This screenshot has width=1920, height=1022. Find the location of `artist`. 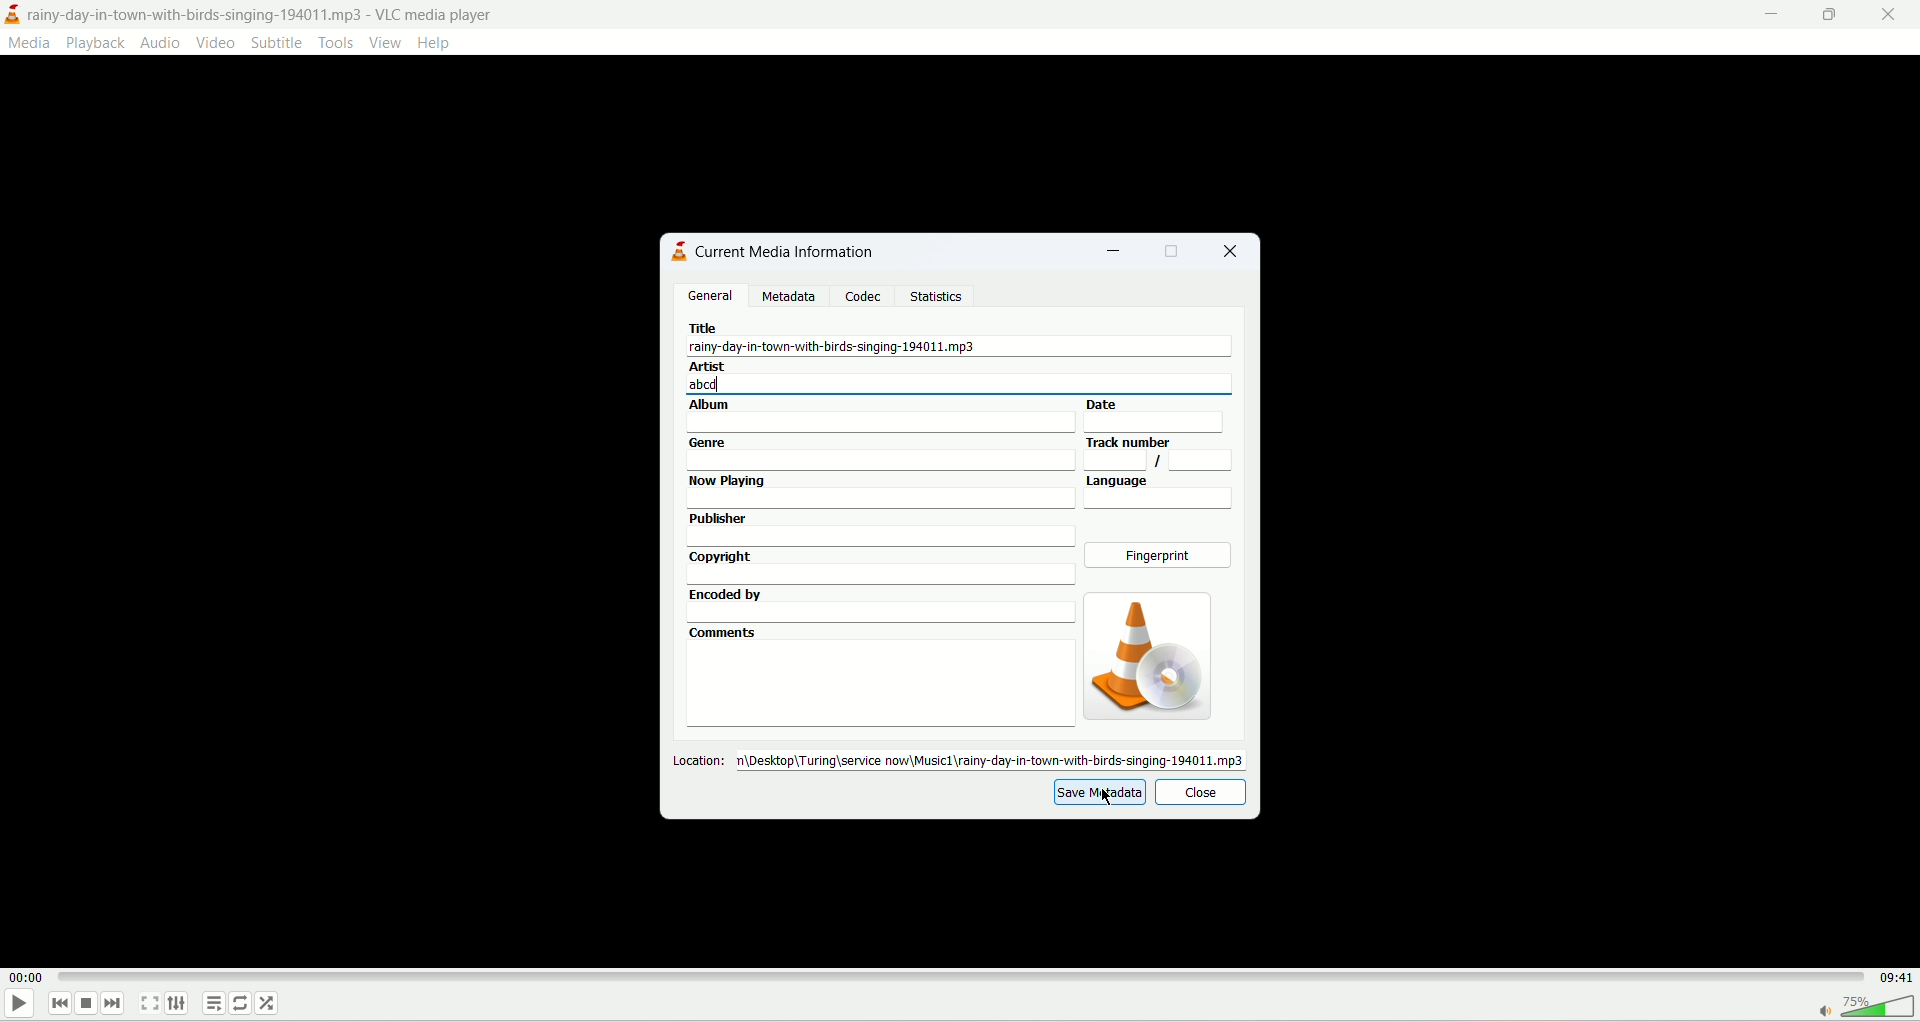

artist is located at coordinates (959, 377).